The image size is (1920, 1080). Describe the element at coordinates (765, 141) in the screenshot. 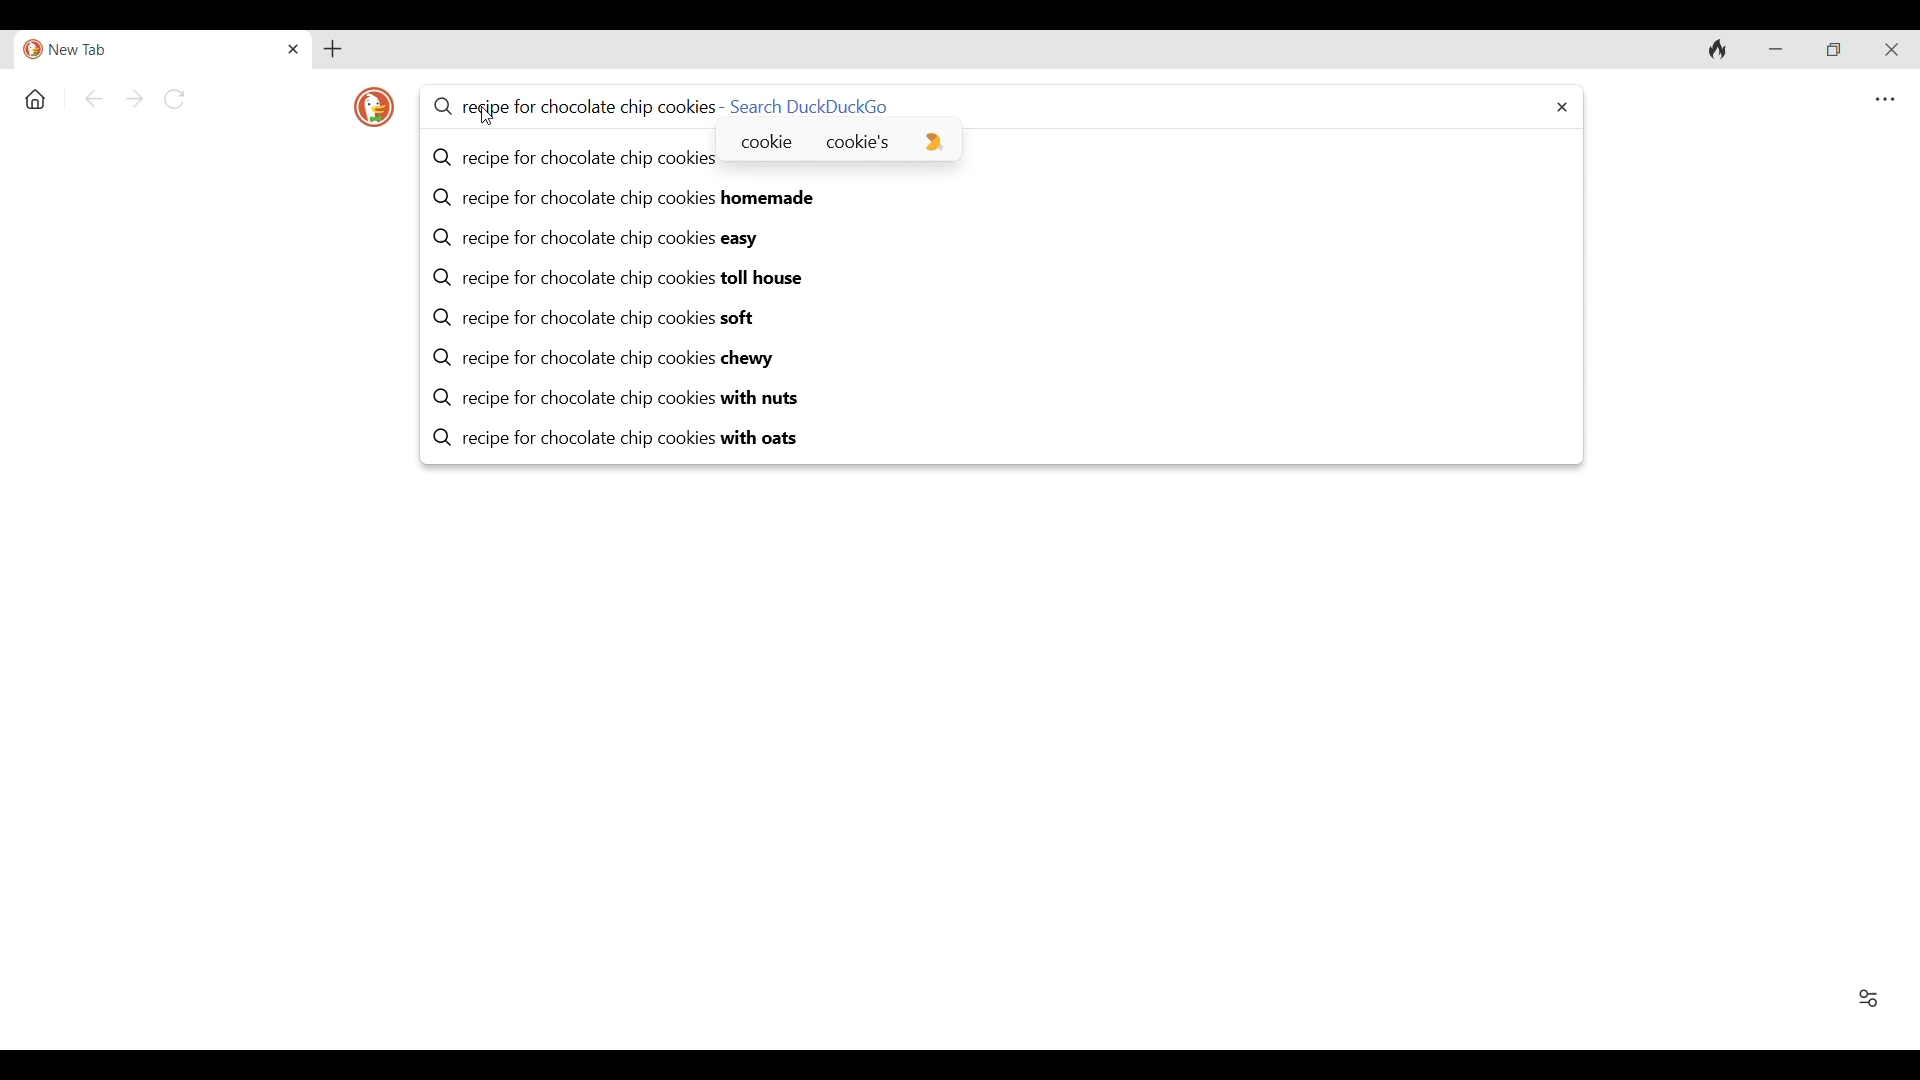

I see `cookie` at that location.